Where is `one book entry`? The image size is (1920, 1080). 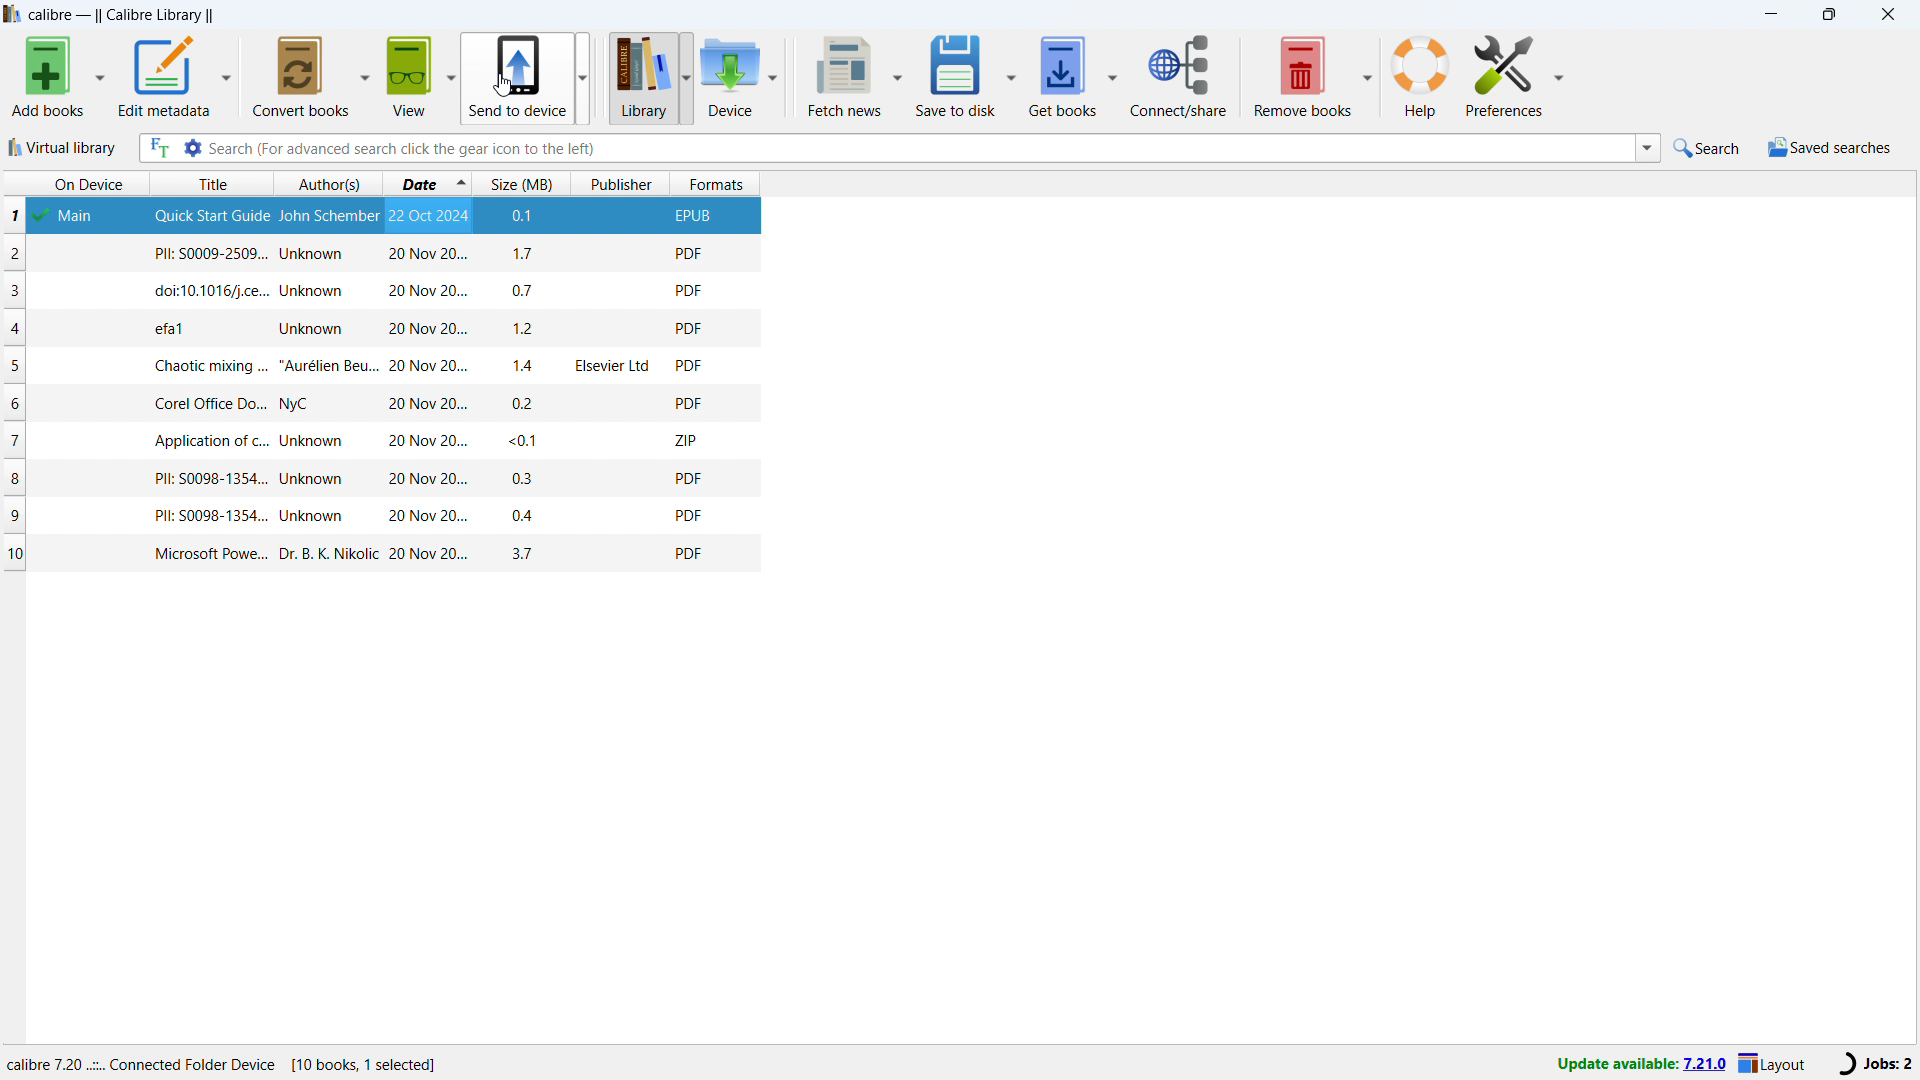 one book entry is located at coordinates (377, 403).